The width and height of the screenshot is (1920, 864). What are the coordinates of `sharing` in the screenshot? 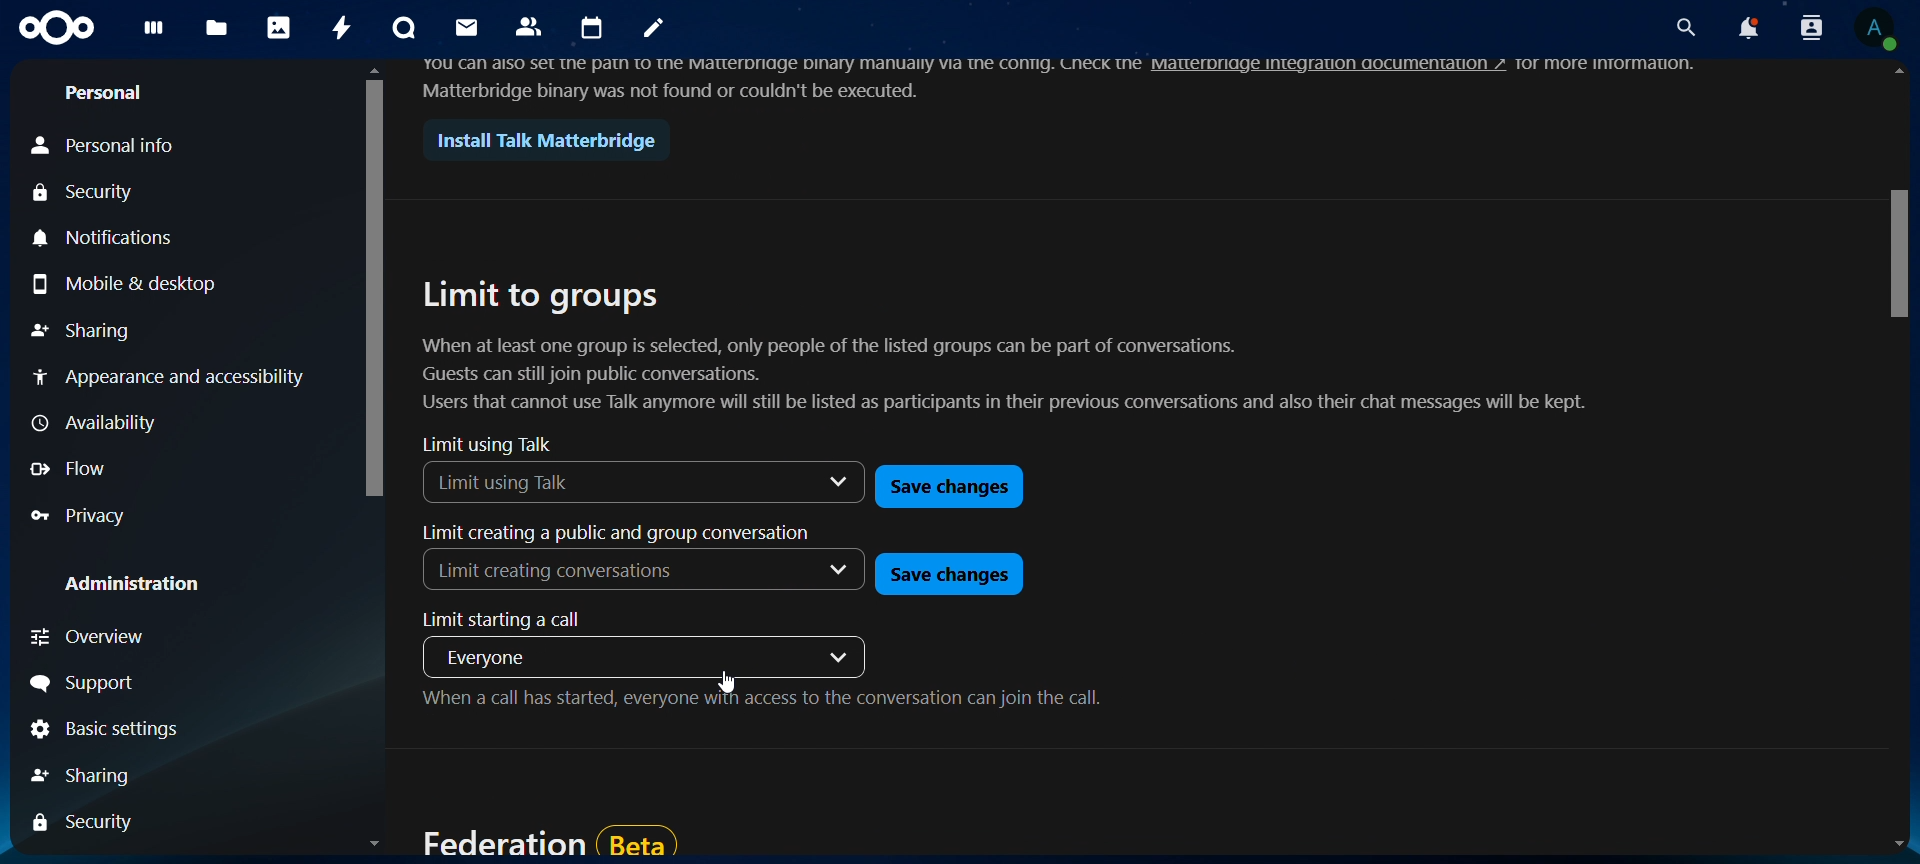 It's located at (78, 821).